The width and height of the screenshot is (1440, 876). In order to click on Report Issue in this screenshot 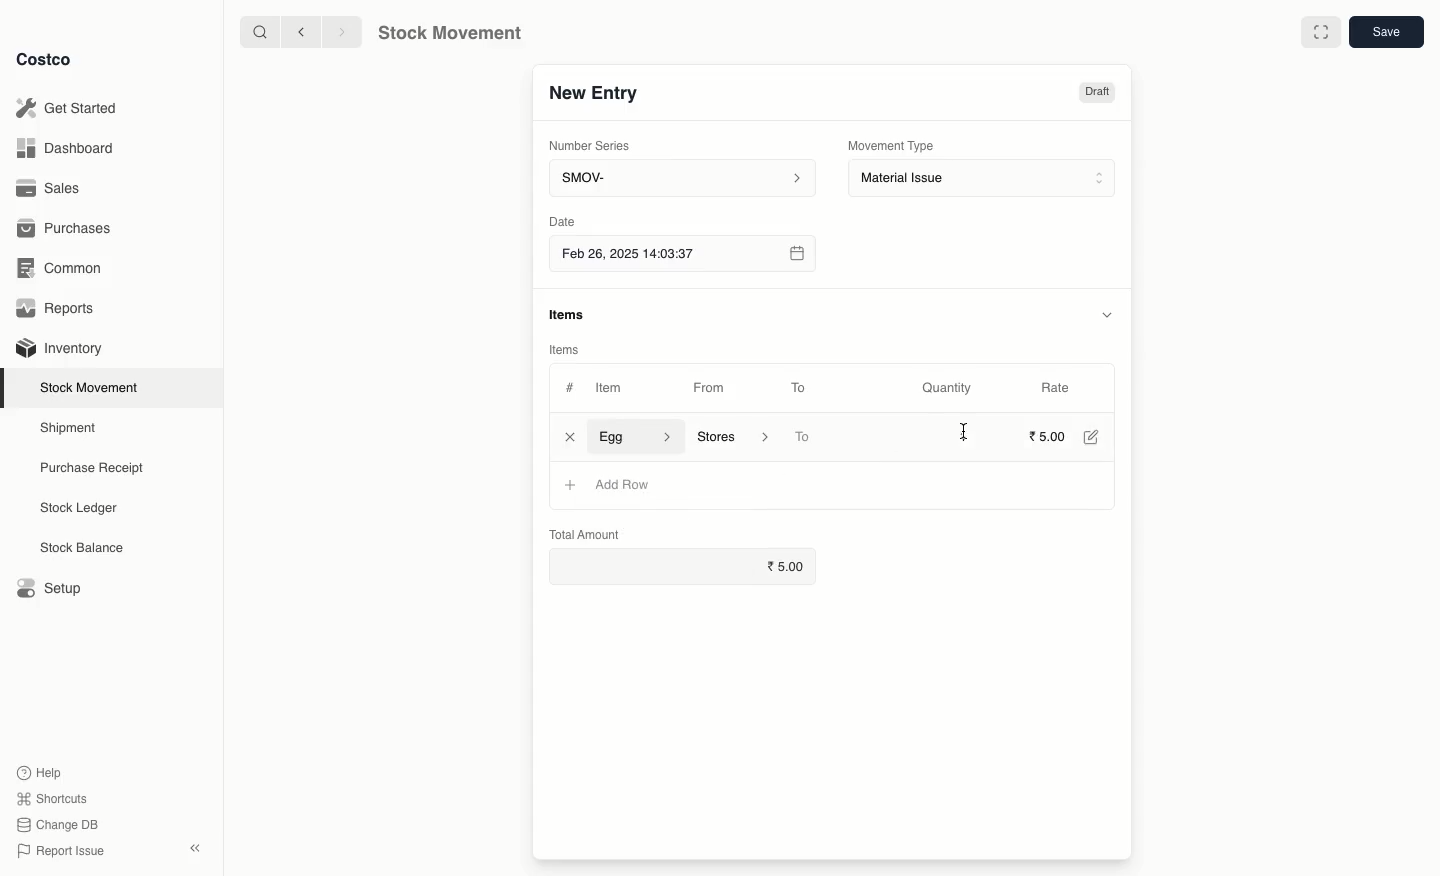, I will do `click(63, 851)`.